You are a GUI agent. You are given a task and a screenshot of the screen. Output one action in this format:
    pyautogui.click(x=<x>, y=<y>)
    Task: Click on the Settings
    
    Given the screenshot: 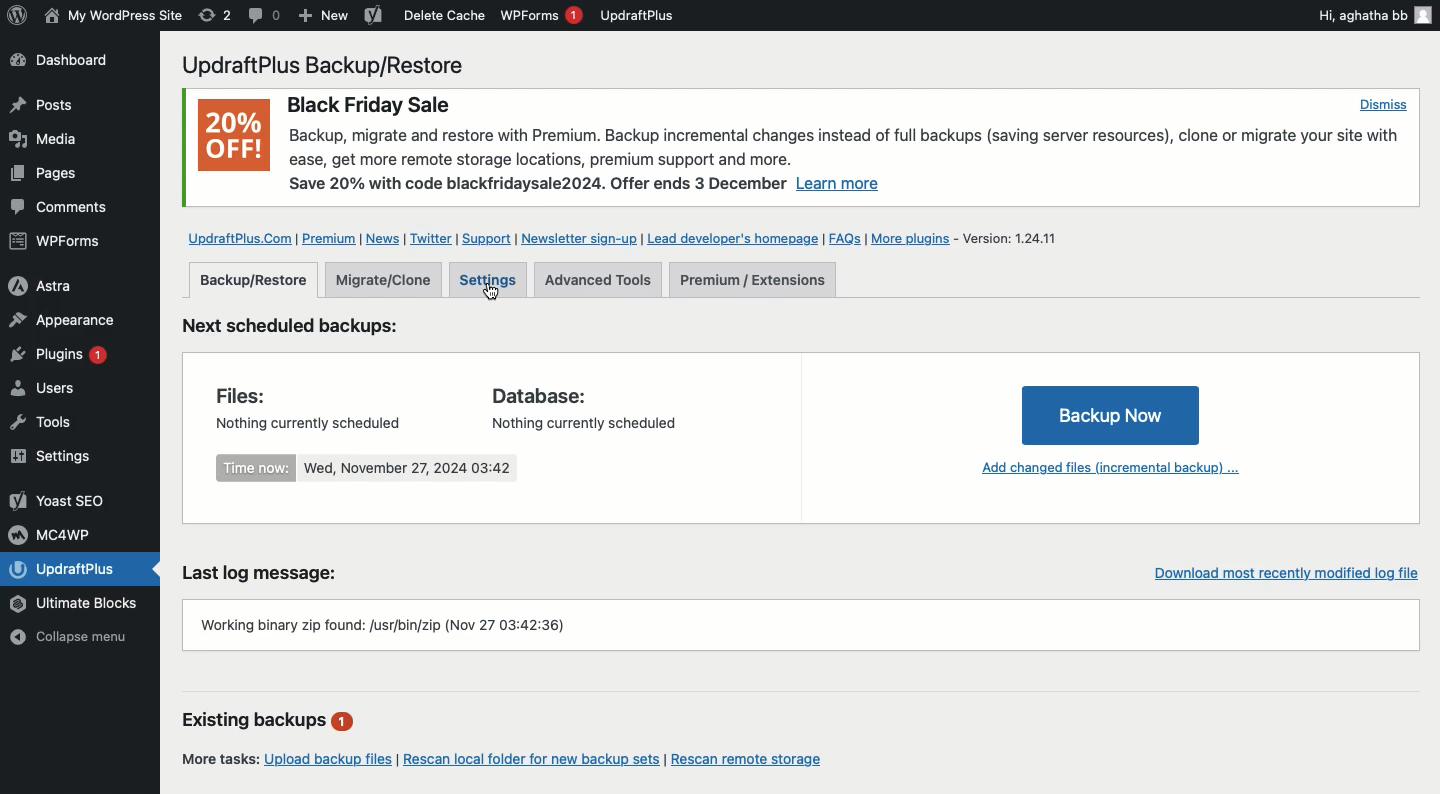 What is the action you would take?
    pyautogui.click(x=490, y=281)
    